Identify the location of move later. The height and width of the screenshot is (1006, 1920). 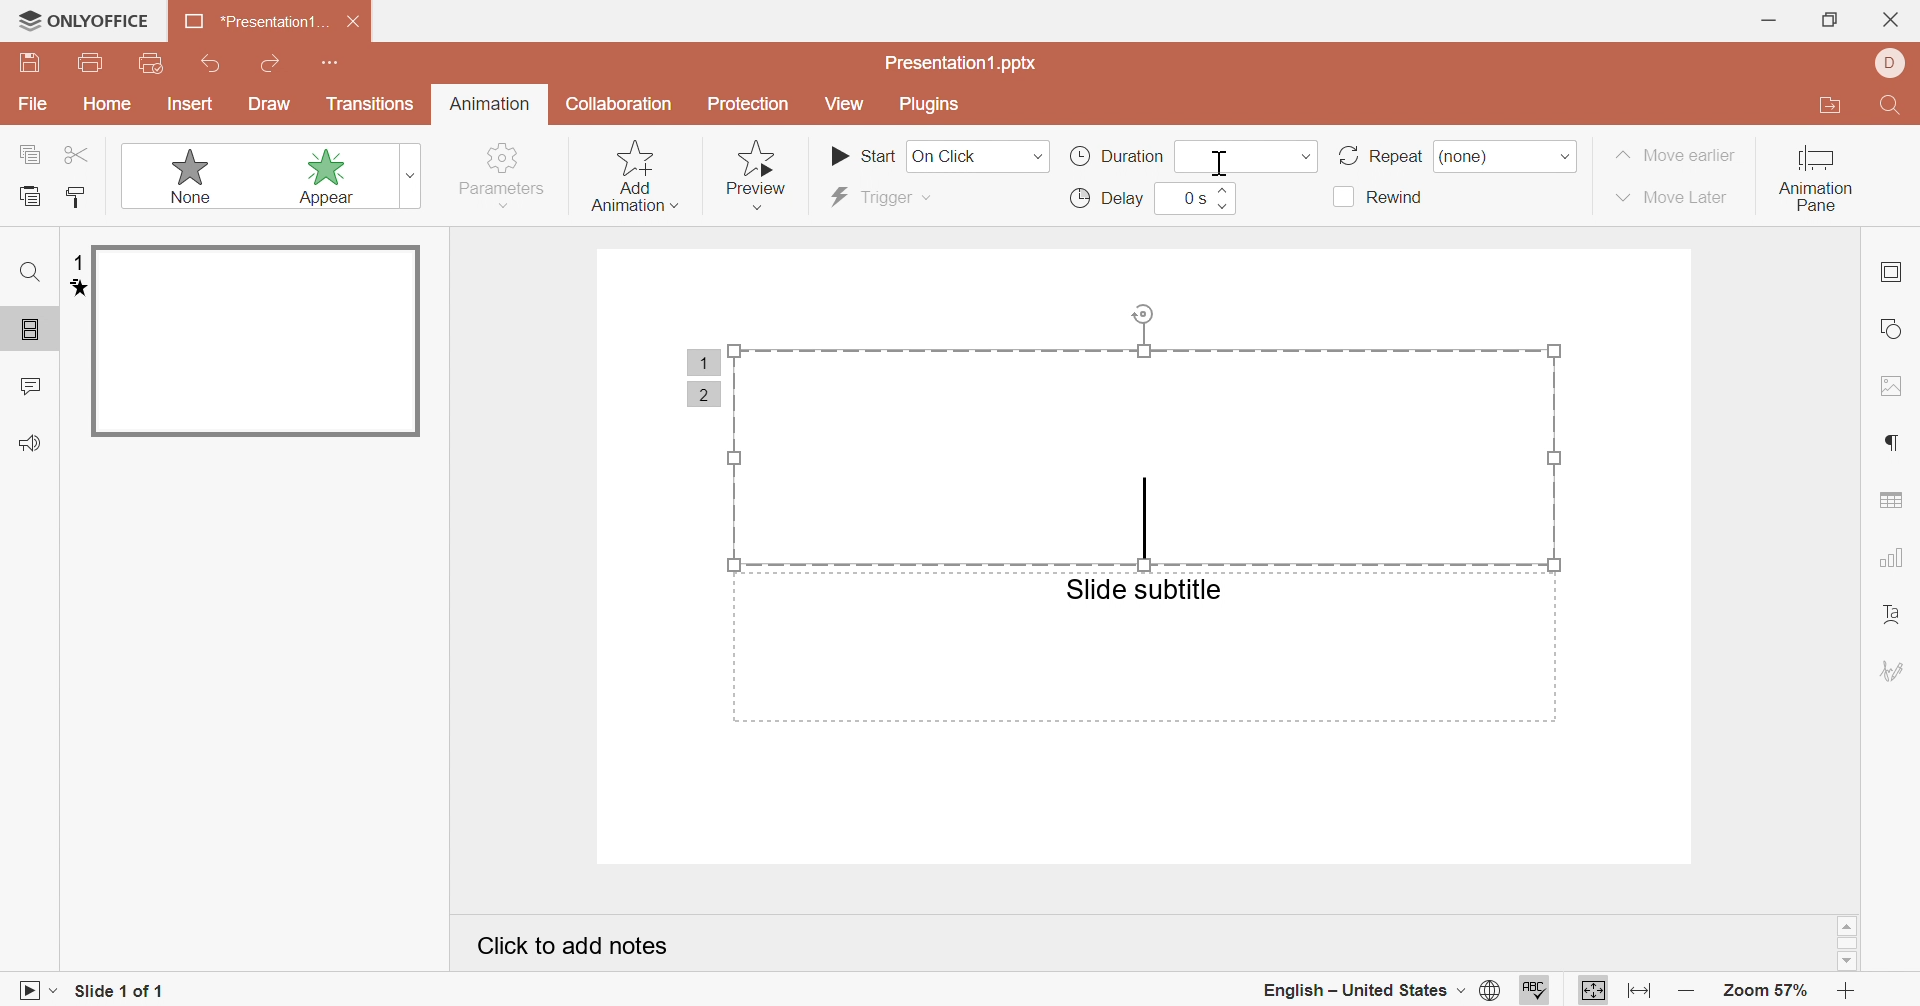
(1673, 197).